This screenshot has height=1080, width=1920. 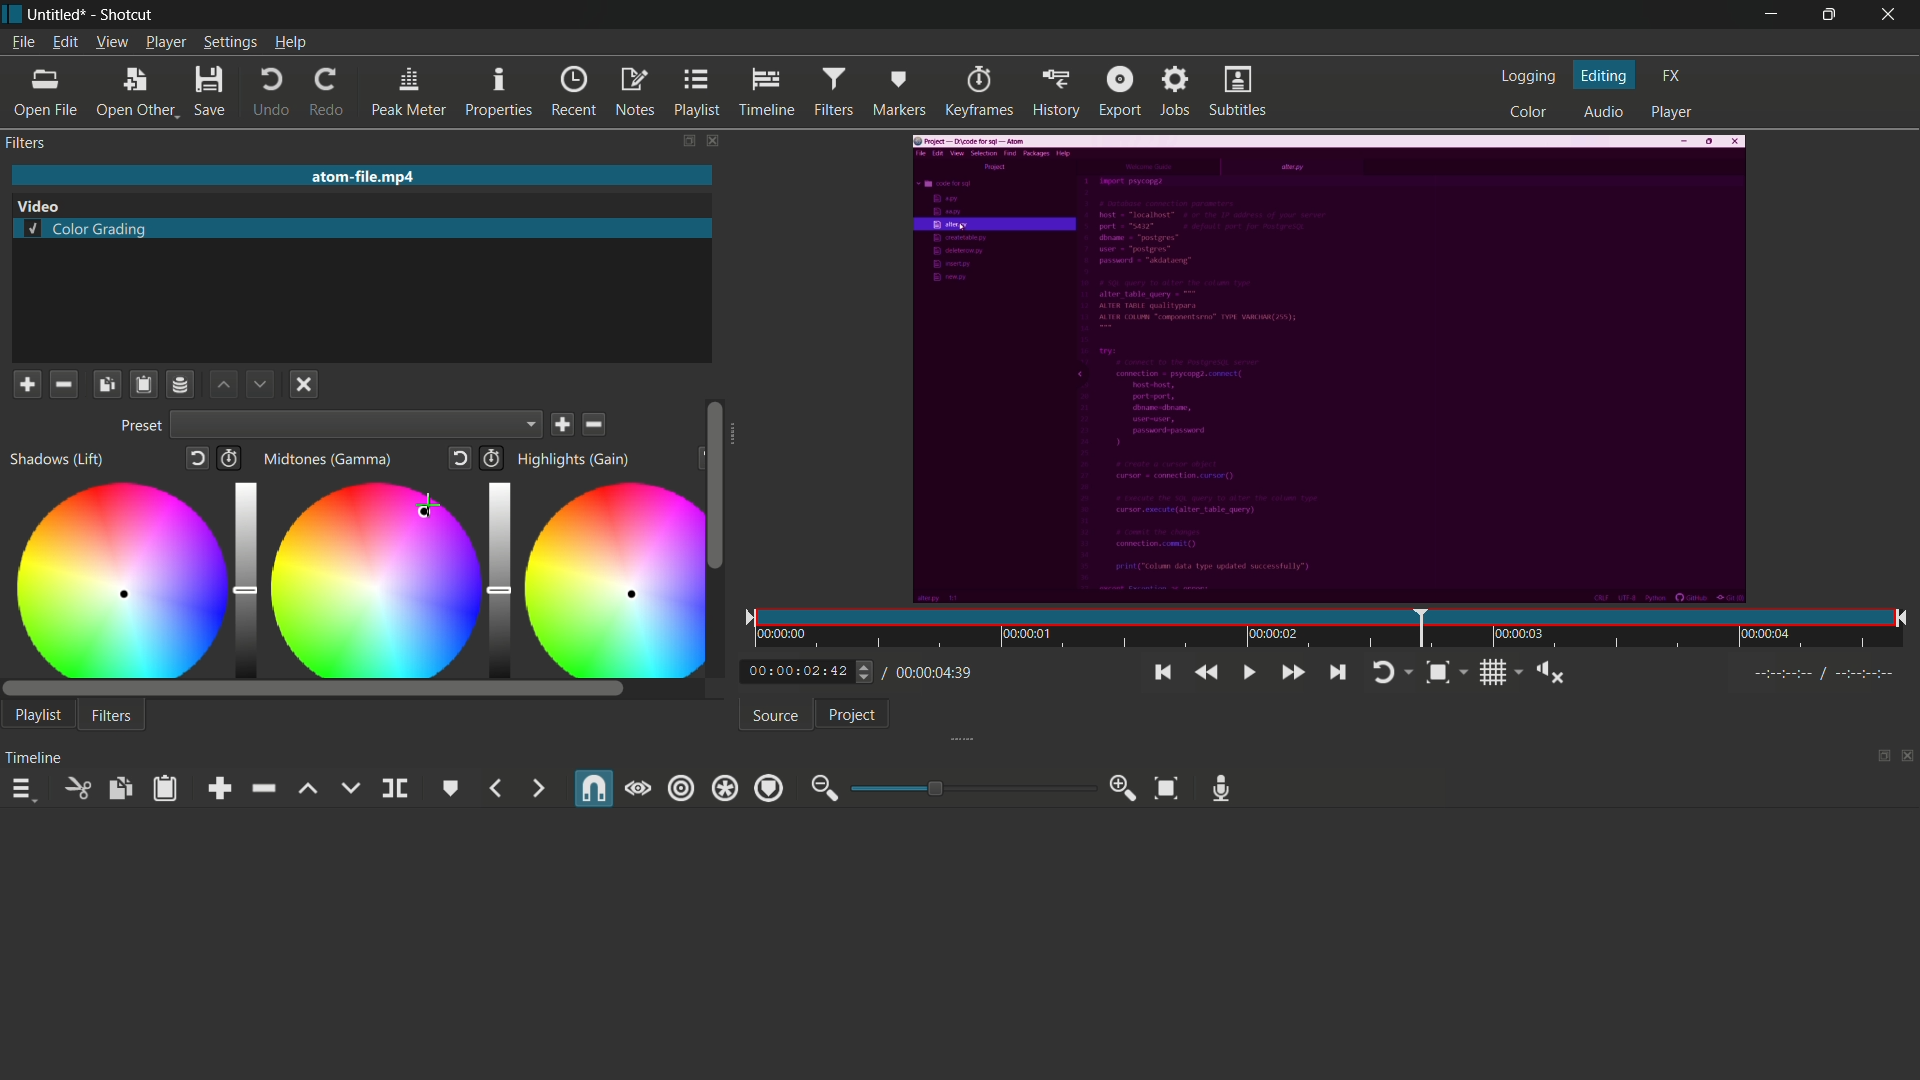 I want to click on fx, so click(x=1673, y=74).